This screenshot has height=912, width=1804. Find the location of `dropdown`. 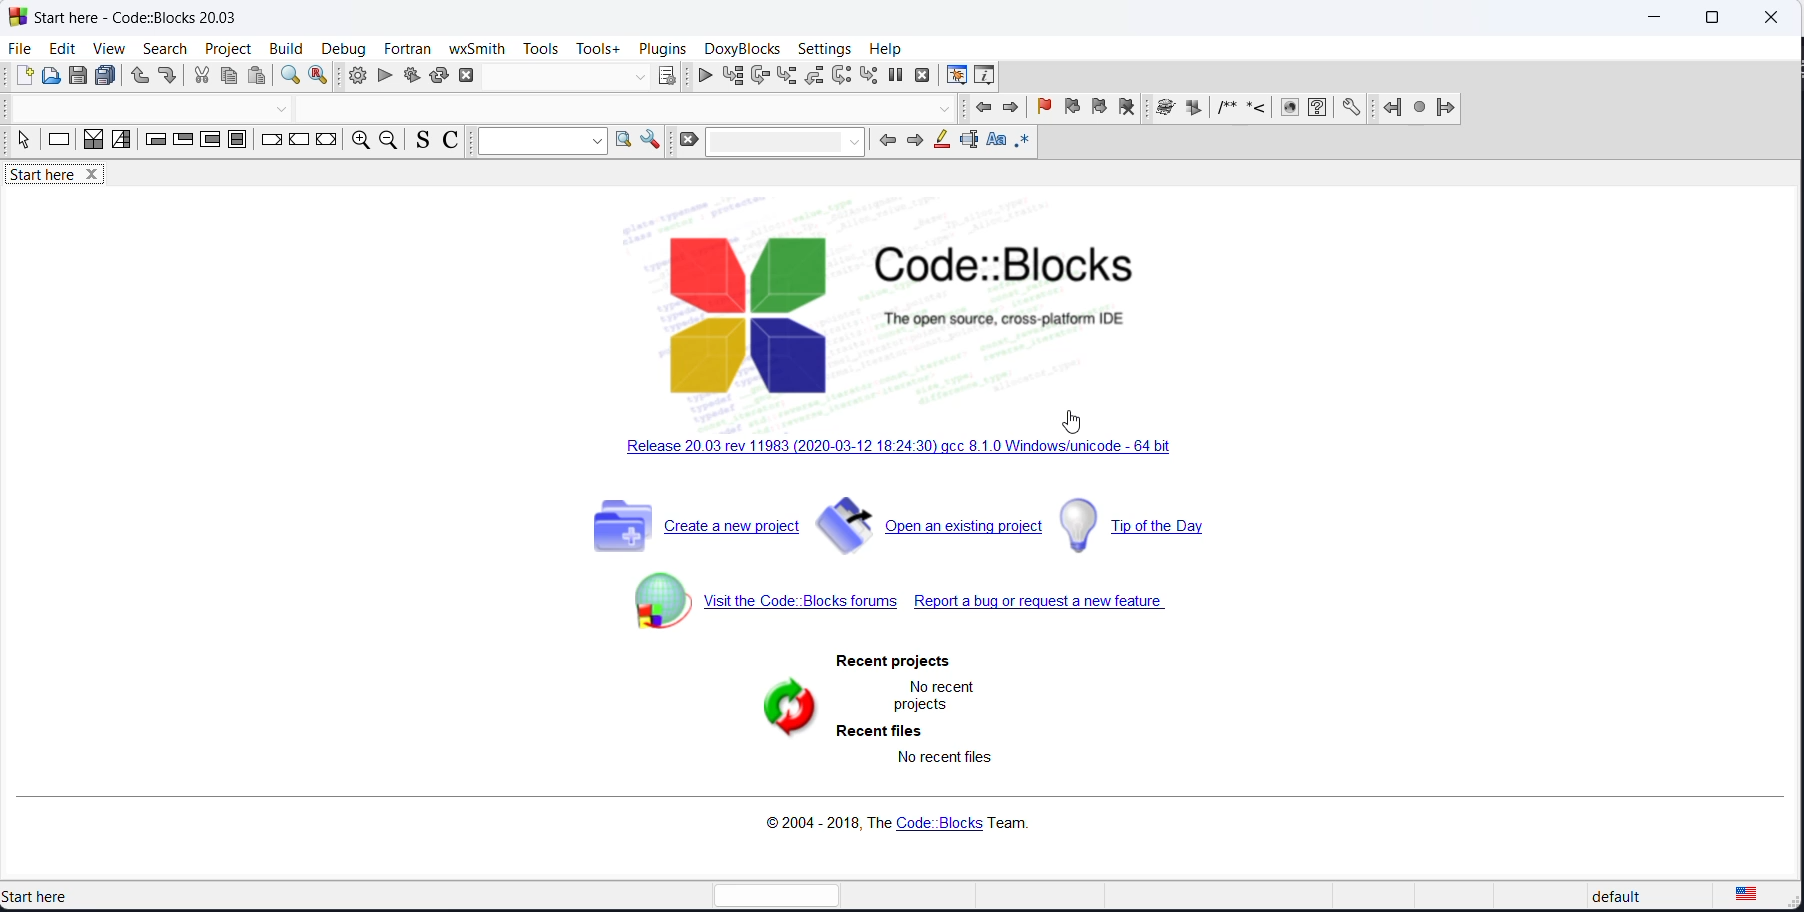

dropdown is located at coordinates (783, 142).